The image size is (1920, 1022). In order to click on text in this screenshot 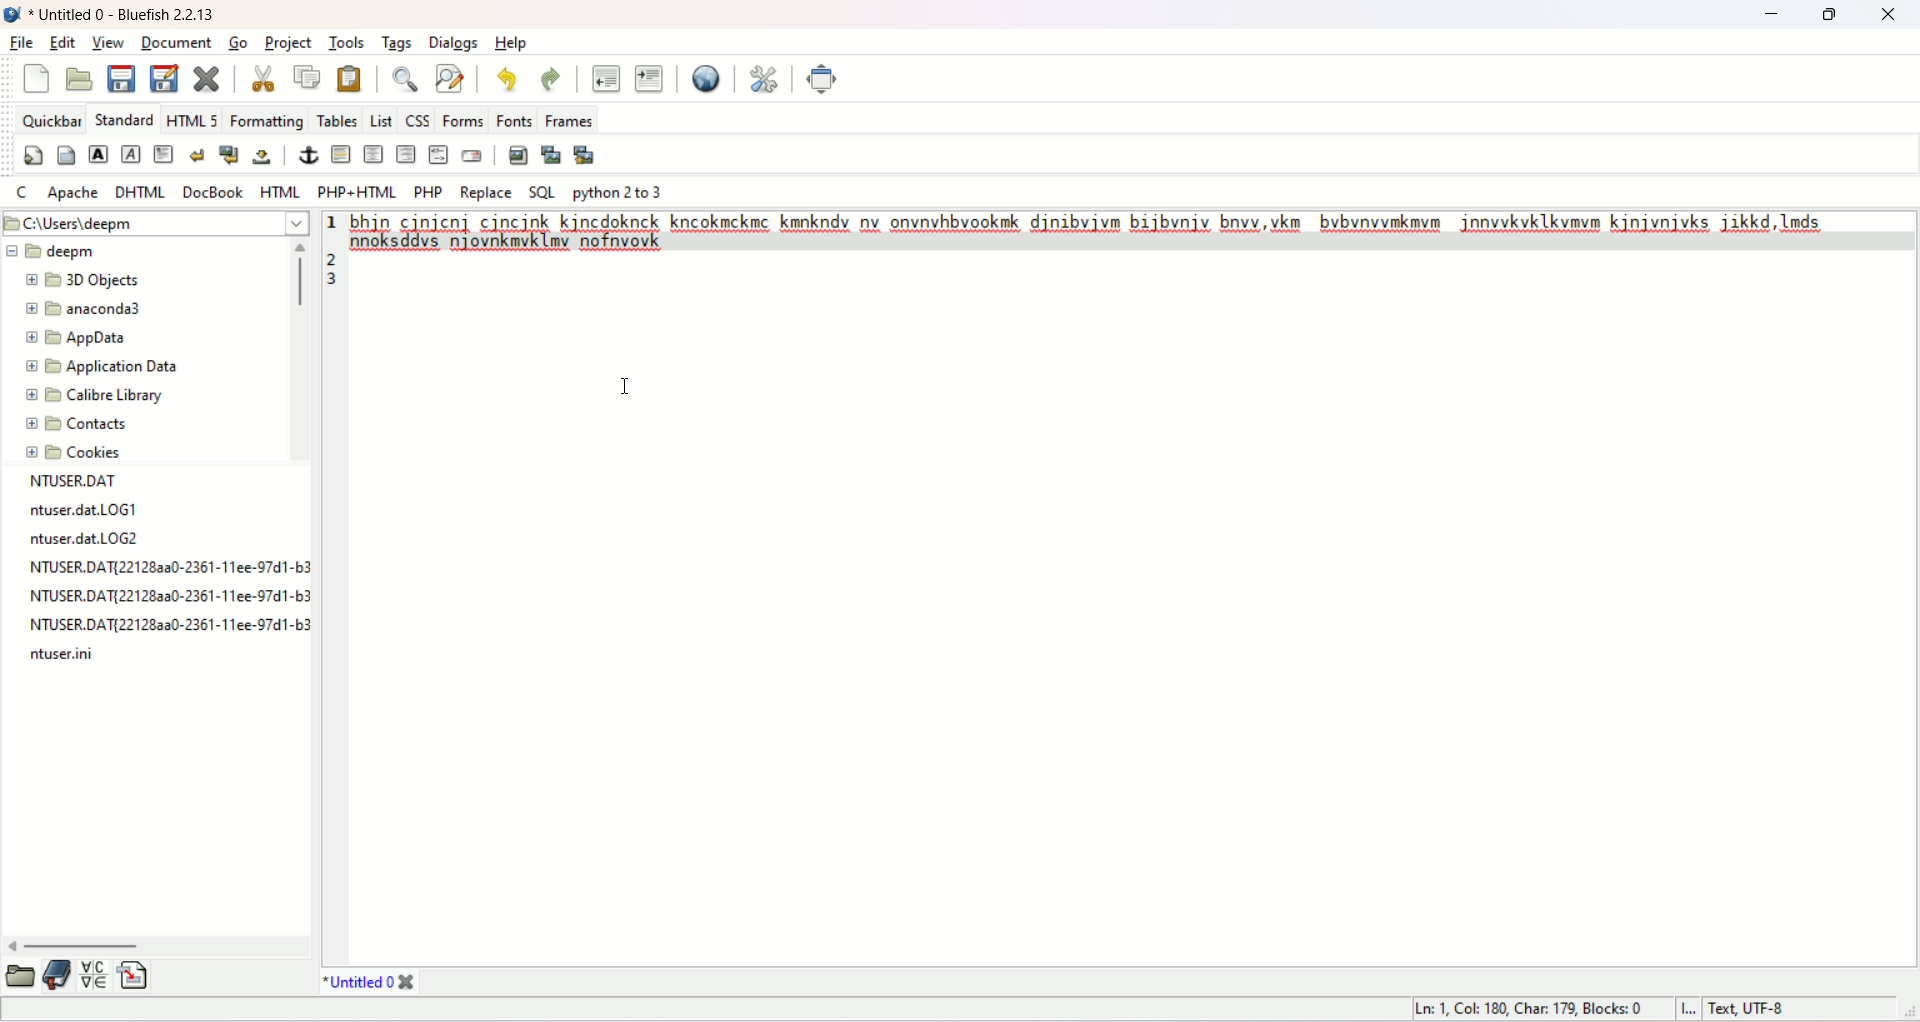, I will do `click(1121, 232)`.